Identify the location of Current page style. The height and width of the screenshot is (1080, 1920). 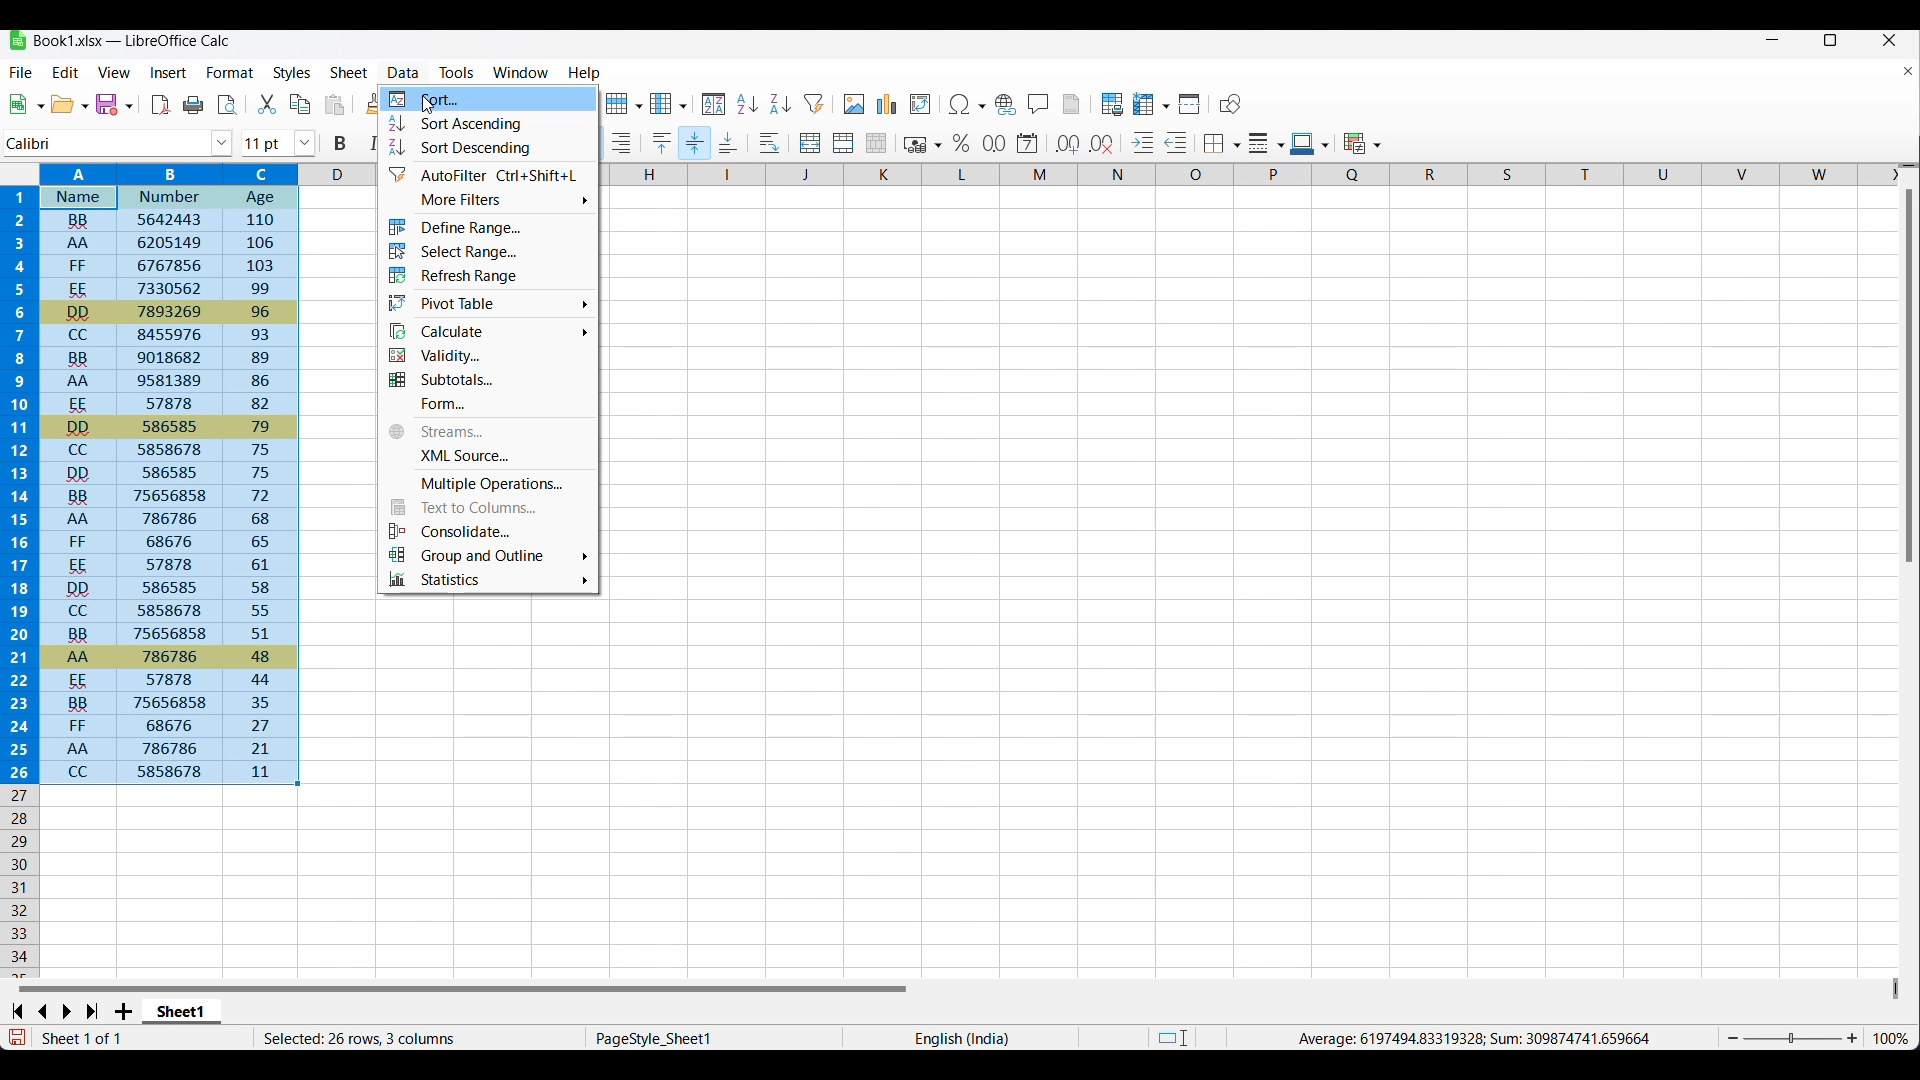
(712, 1038).